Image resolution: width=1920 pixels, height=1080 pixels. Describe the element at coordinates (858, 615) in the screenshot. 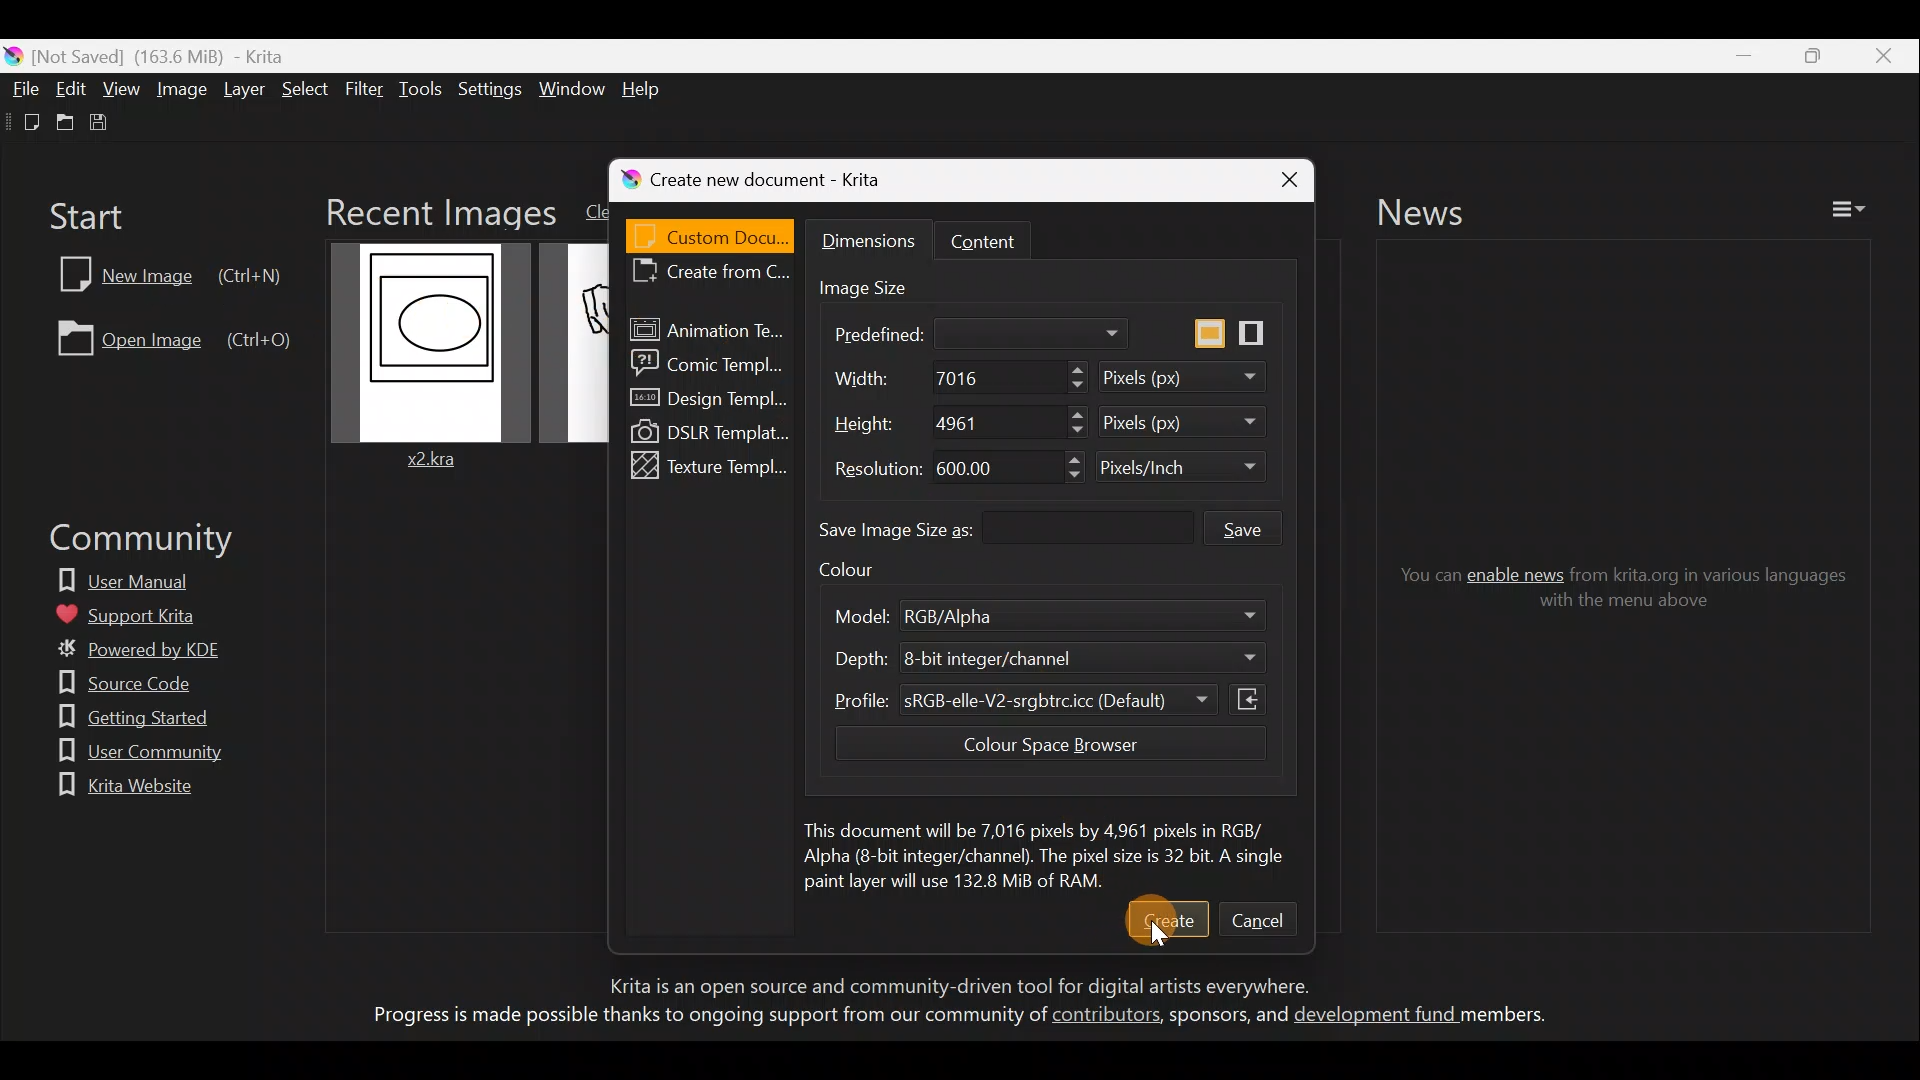

I see `Model` at that location.